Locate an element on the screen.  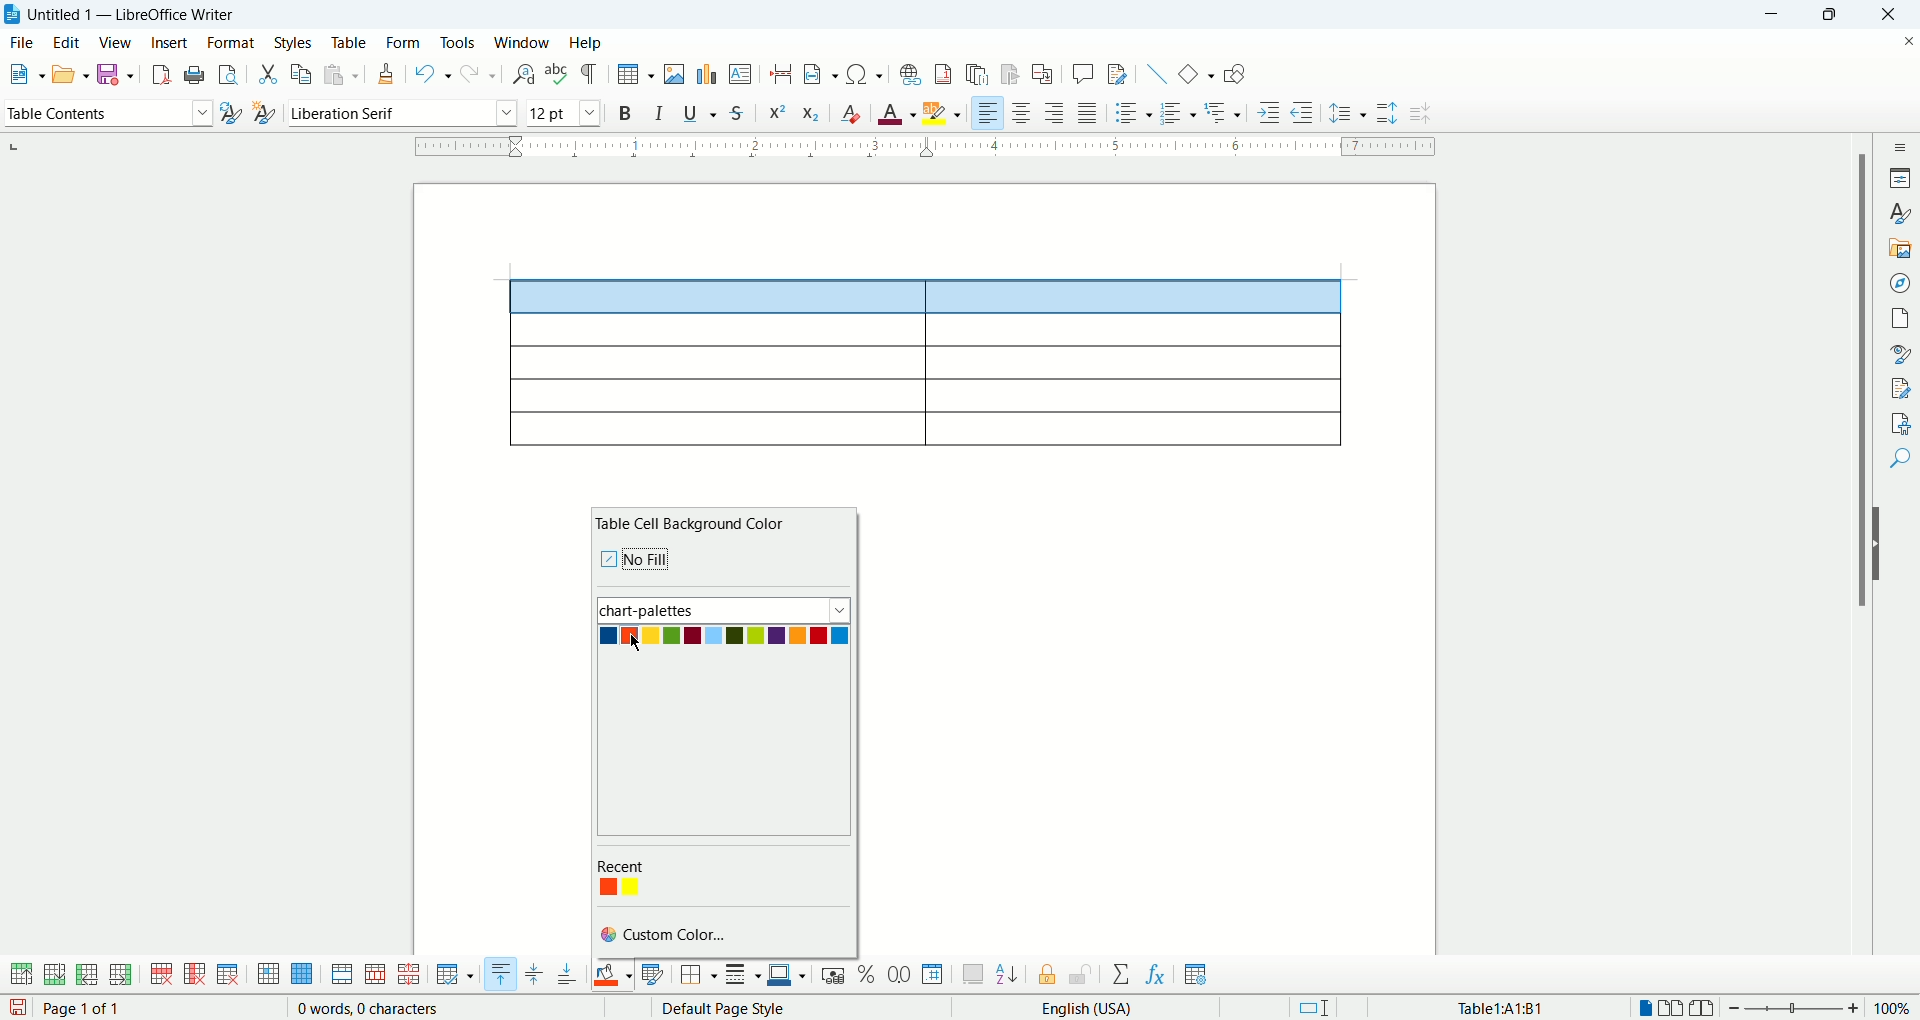
maximize is located at coordinates (1833, 15).